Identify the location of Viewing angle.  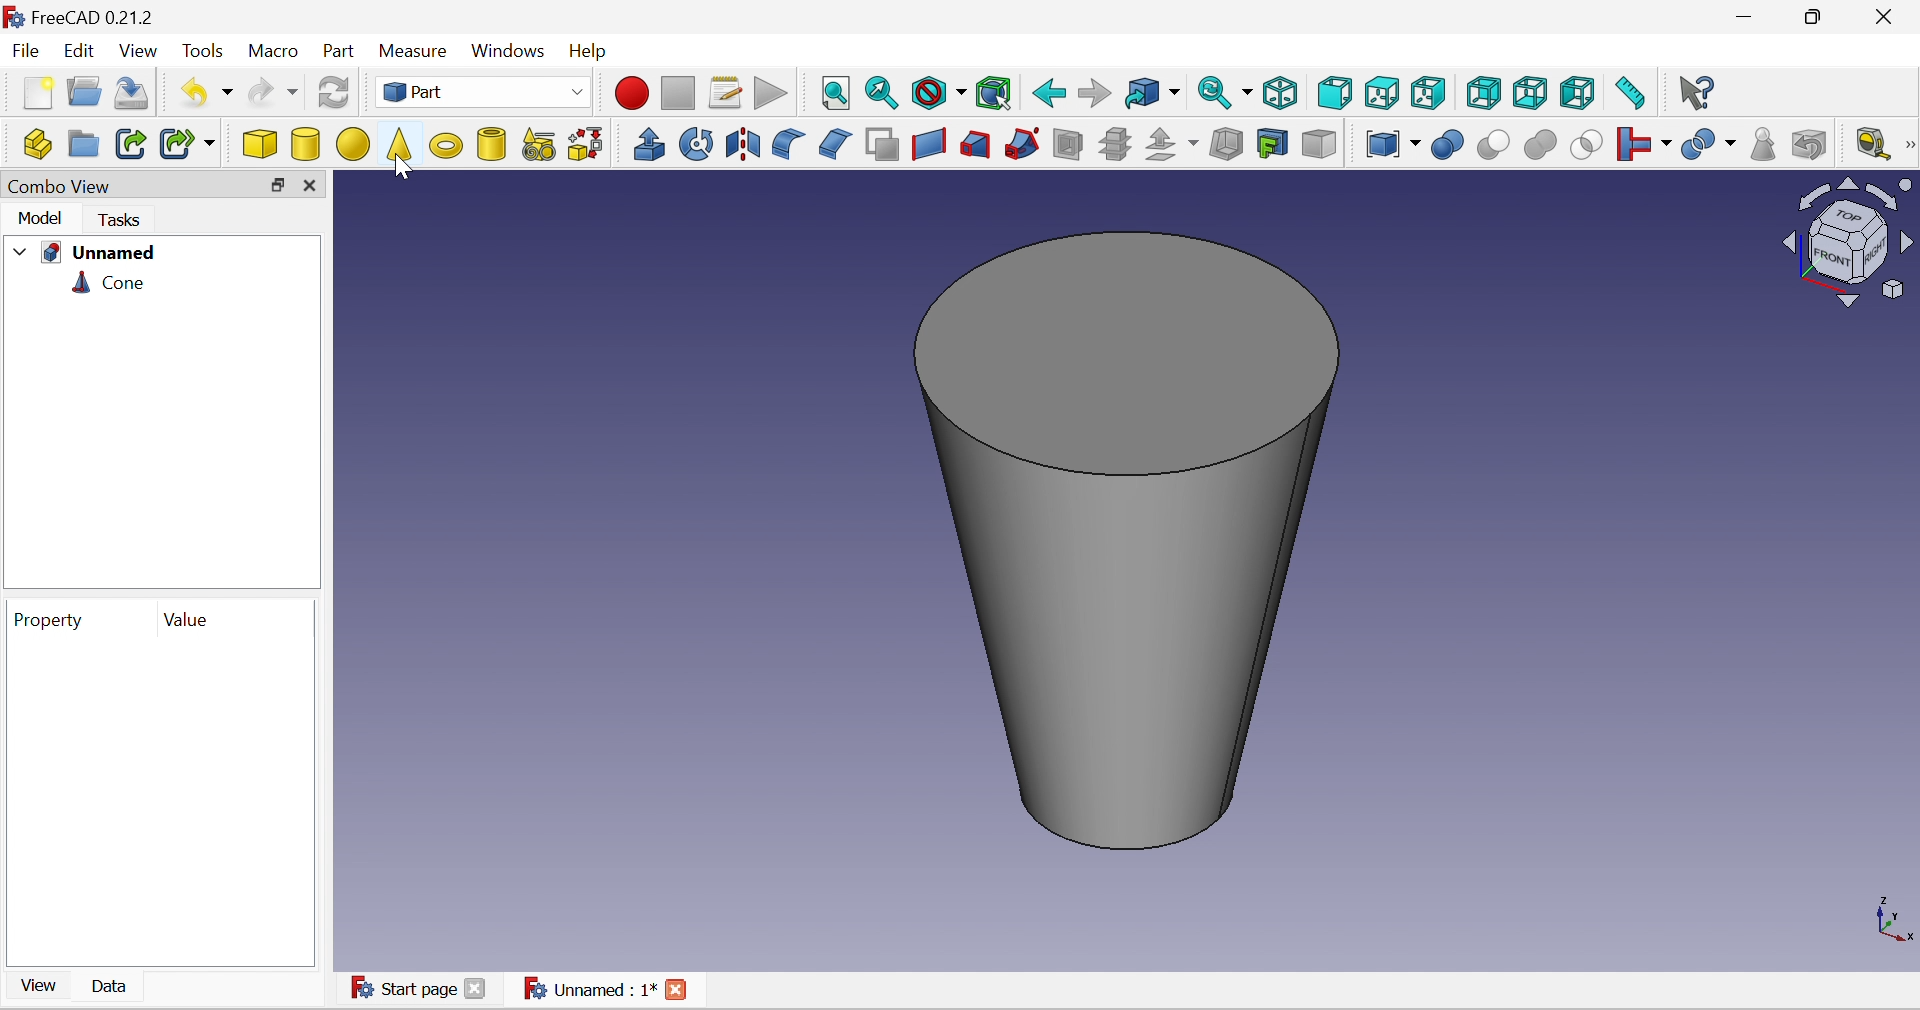
(1847, 243).